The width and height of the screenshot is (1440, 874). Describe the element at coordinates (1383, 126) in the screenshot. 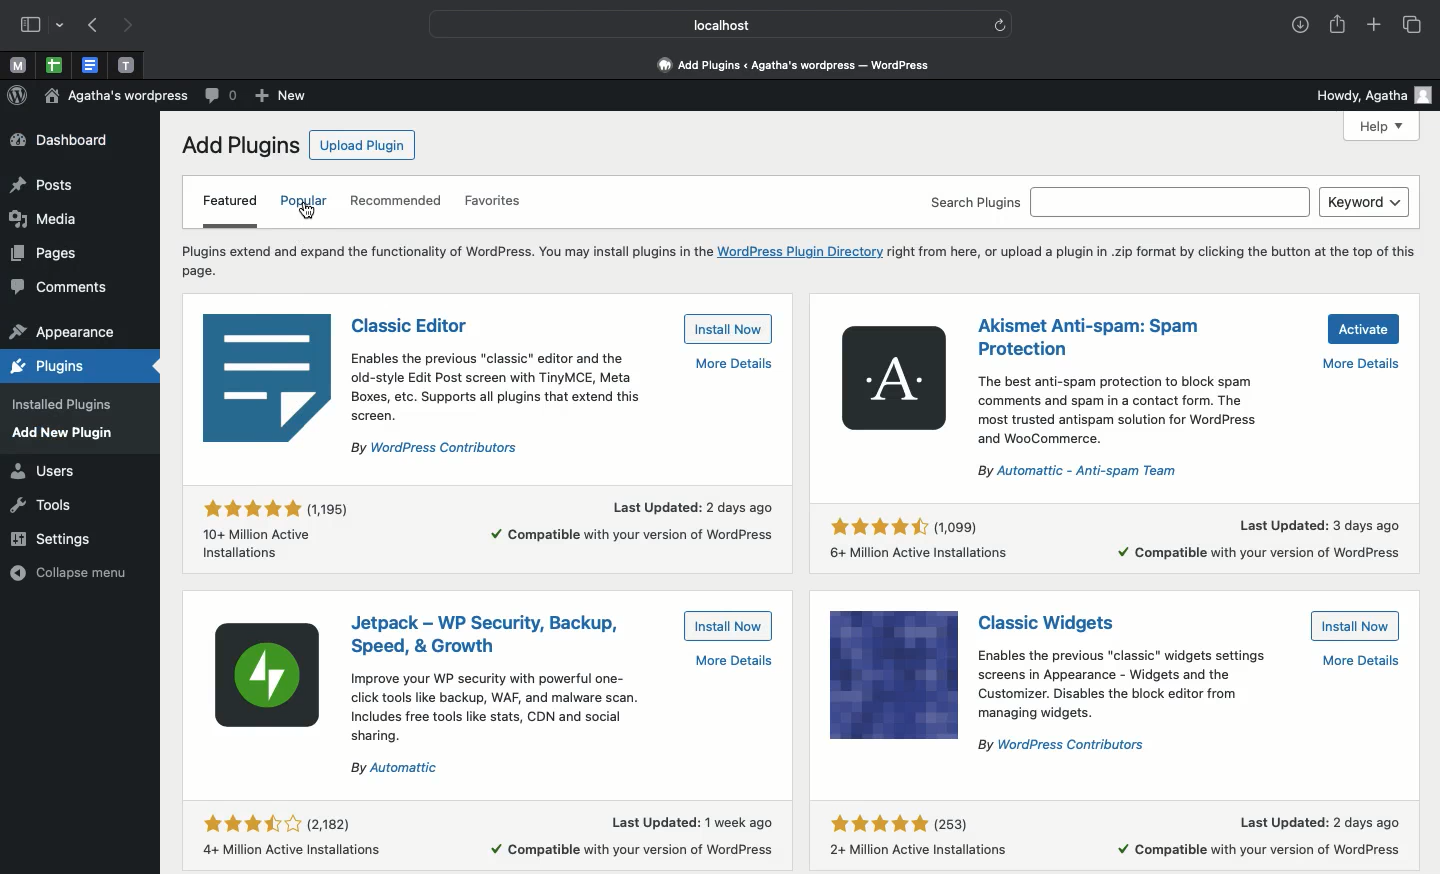

I see `Help` at that location.